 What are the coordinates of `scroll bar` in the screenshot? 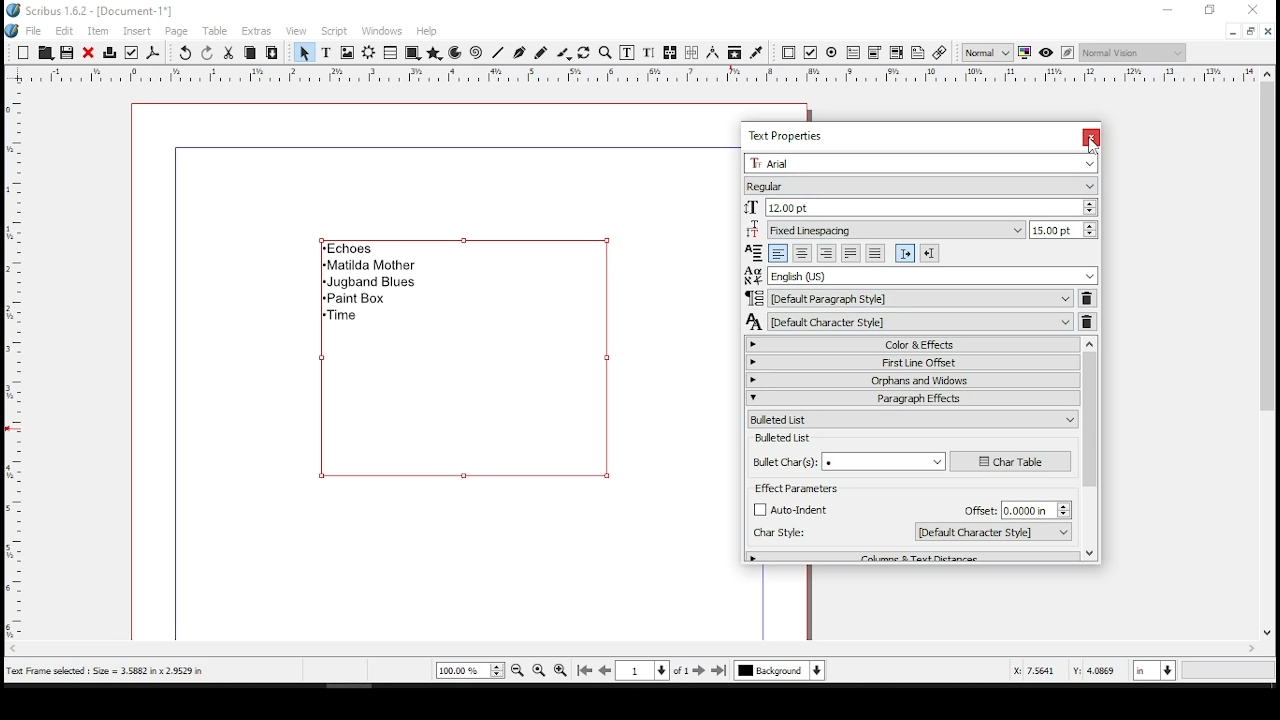 It's located at (1093, 449).